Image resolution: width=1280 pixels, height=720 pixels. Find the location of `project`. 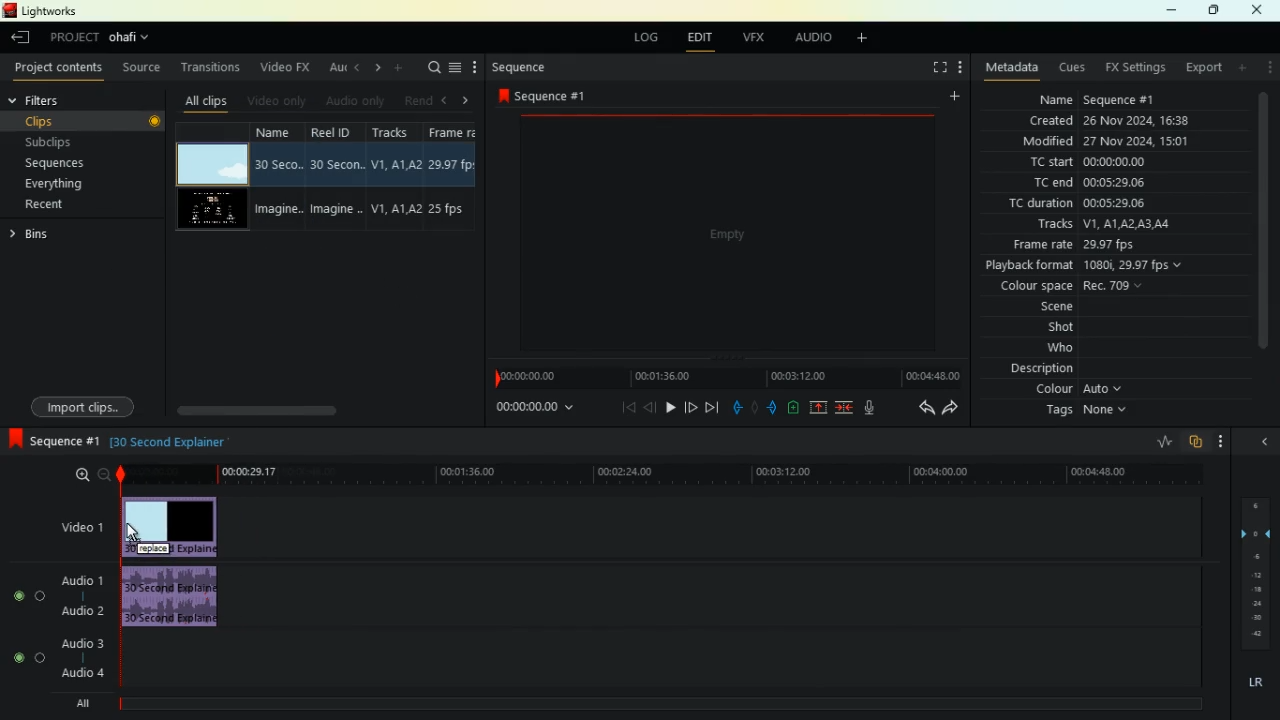

project is located at coordinates (106, 37).